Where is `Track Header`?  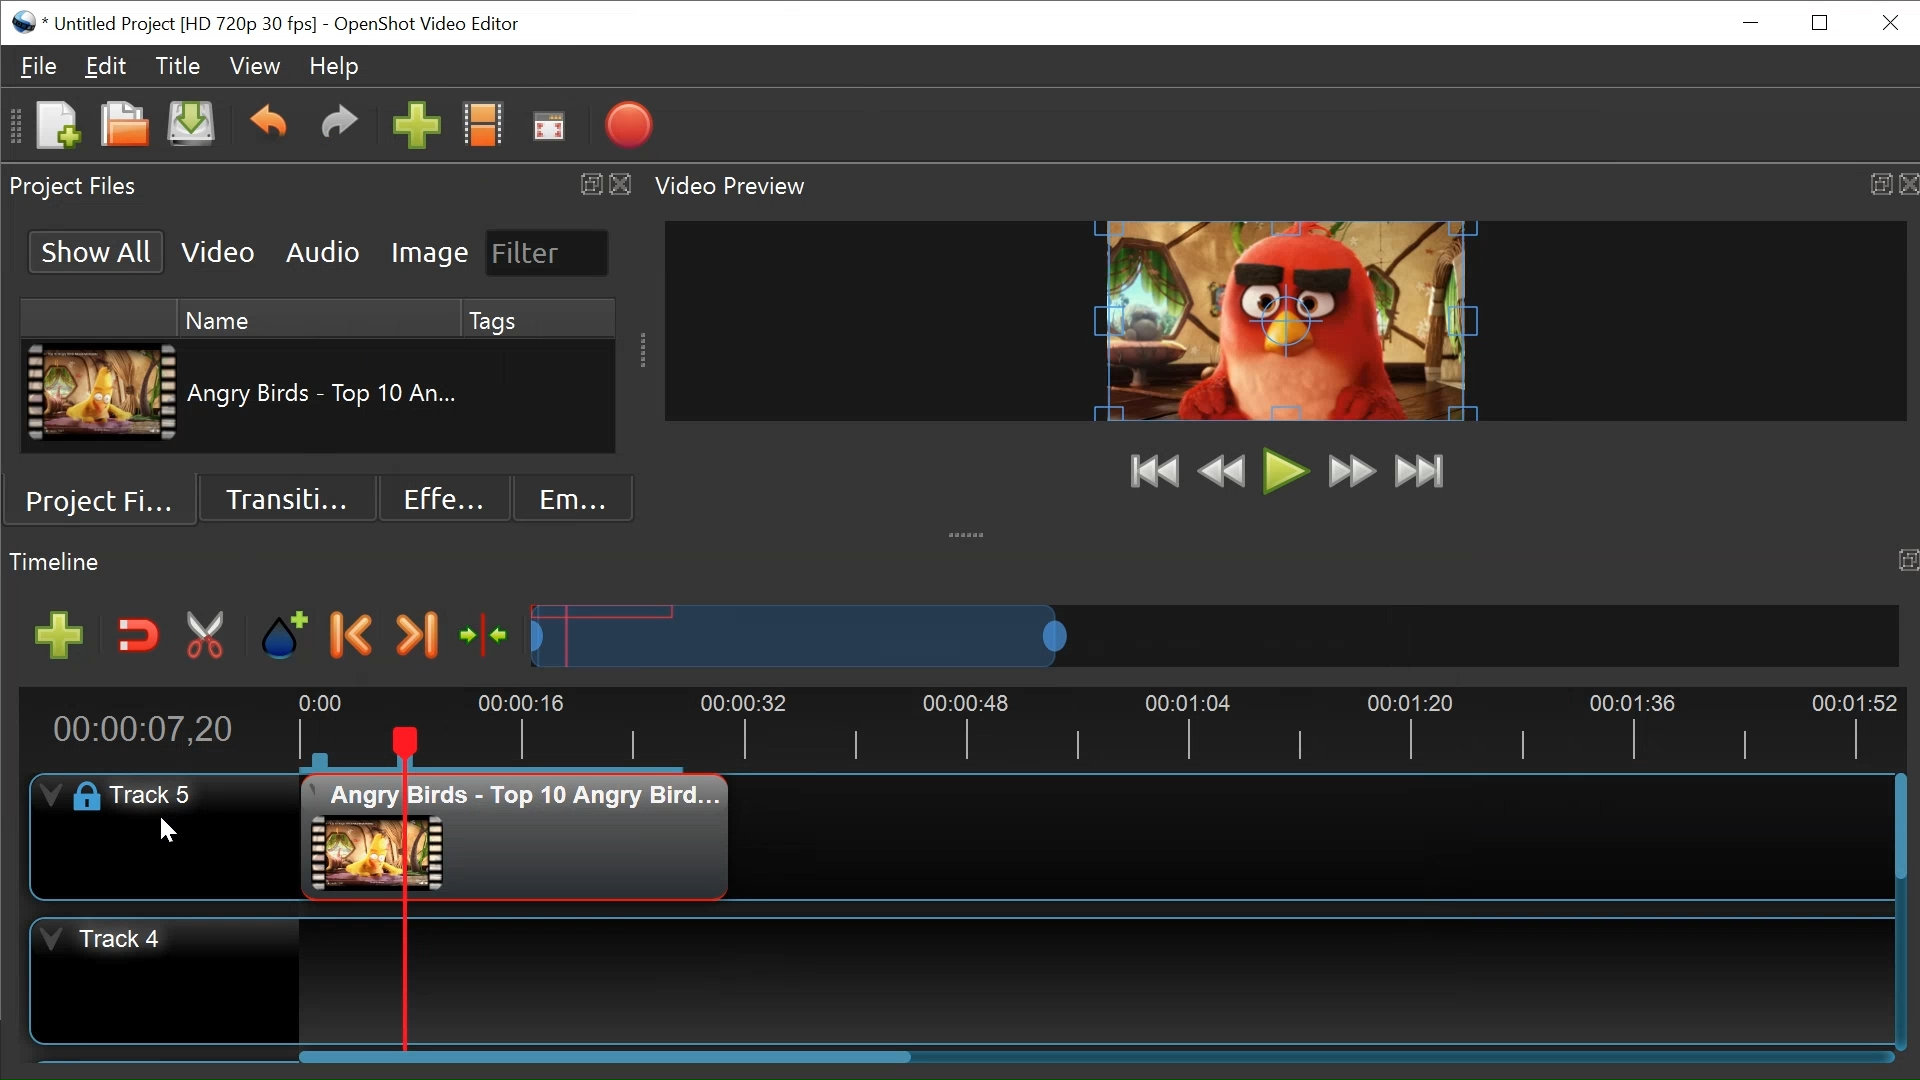
Track Header is located at coordinates (161, 796).